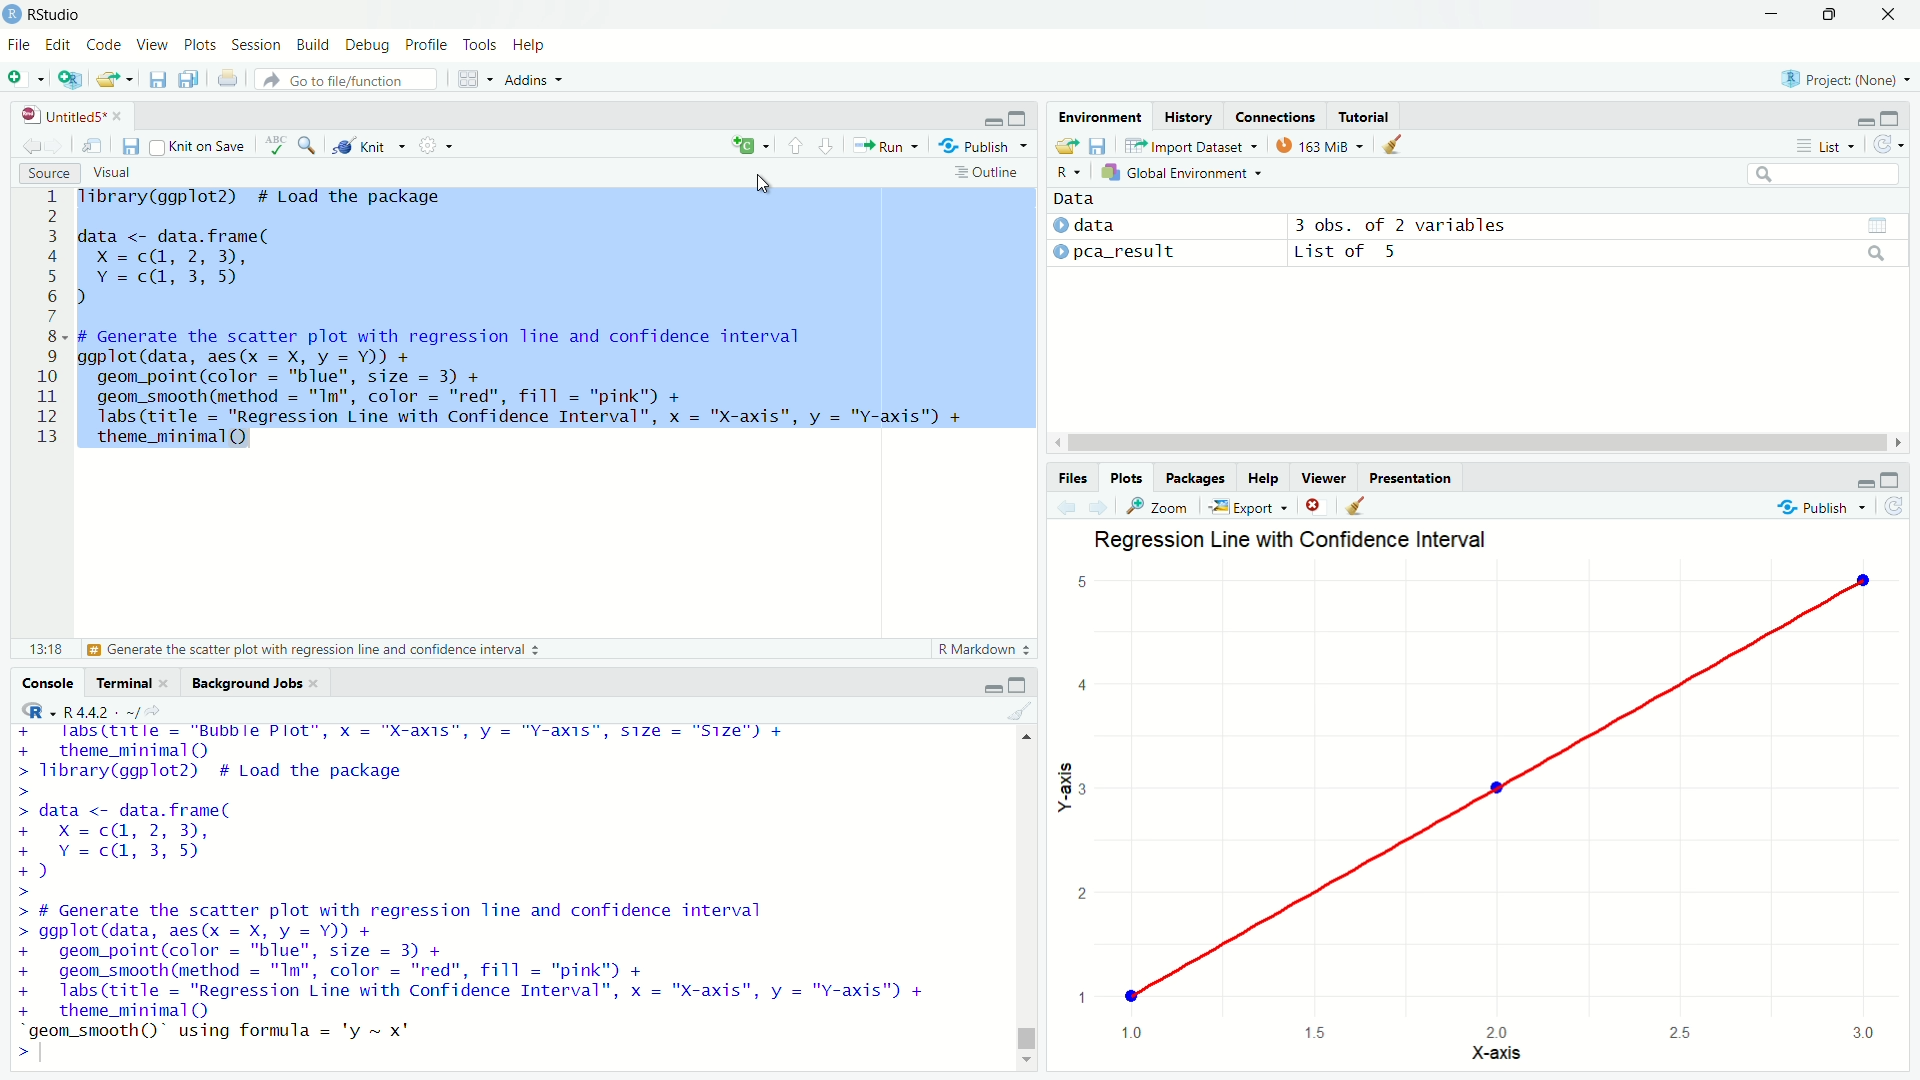 The height and width of the screenshot is (1080, 1920). Describe the element at coordinates (1065, 144) in the screenshot. I see `Load workspace` at that location.